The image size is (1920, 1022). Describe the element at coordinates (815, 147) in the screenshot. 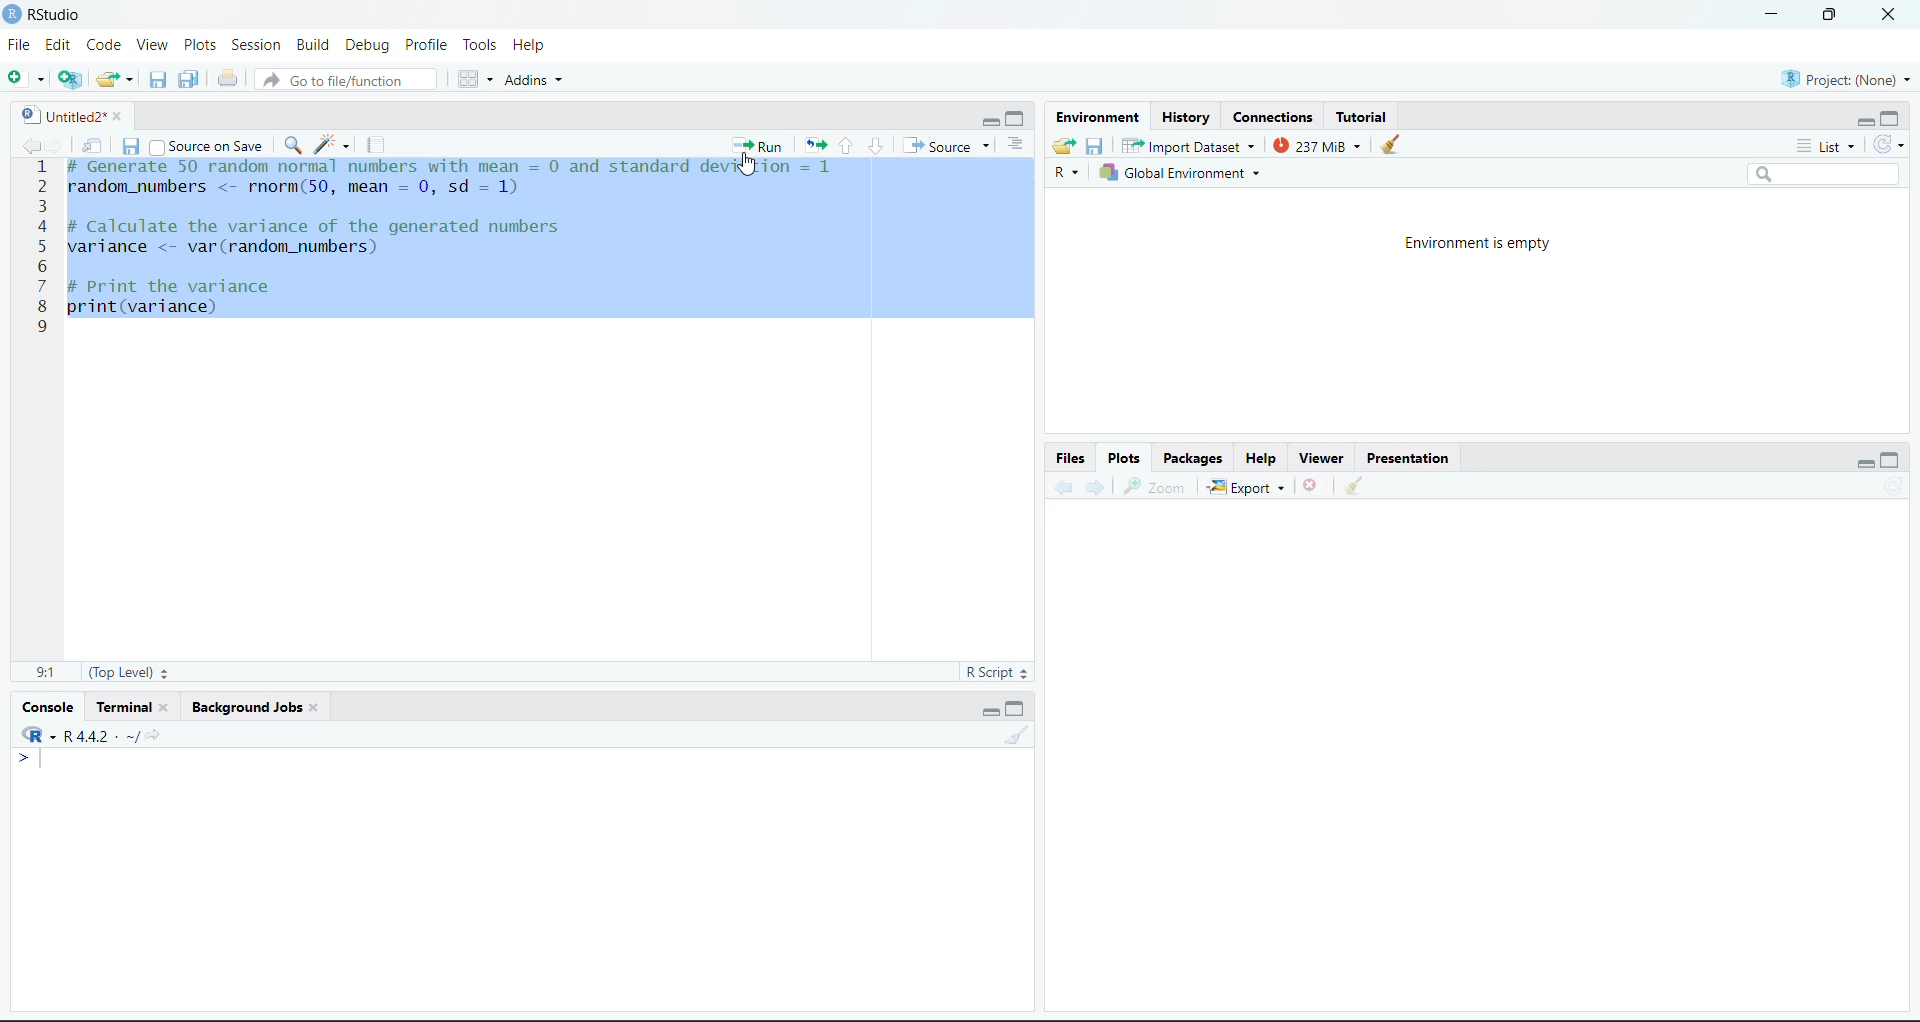

I see `rerun` at that location.